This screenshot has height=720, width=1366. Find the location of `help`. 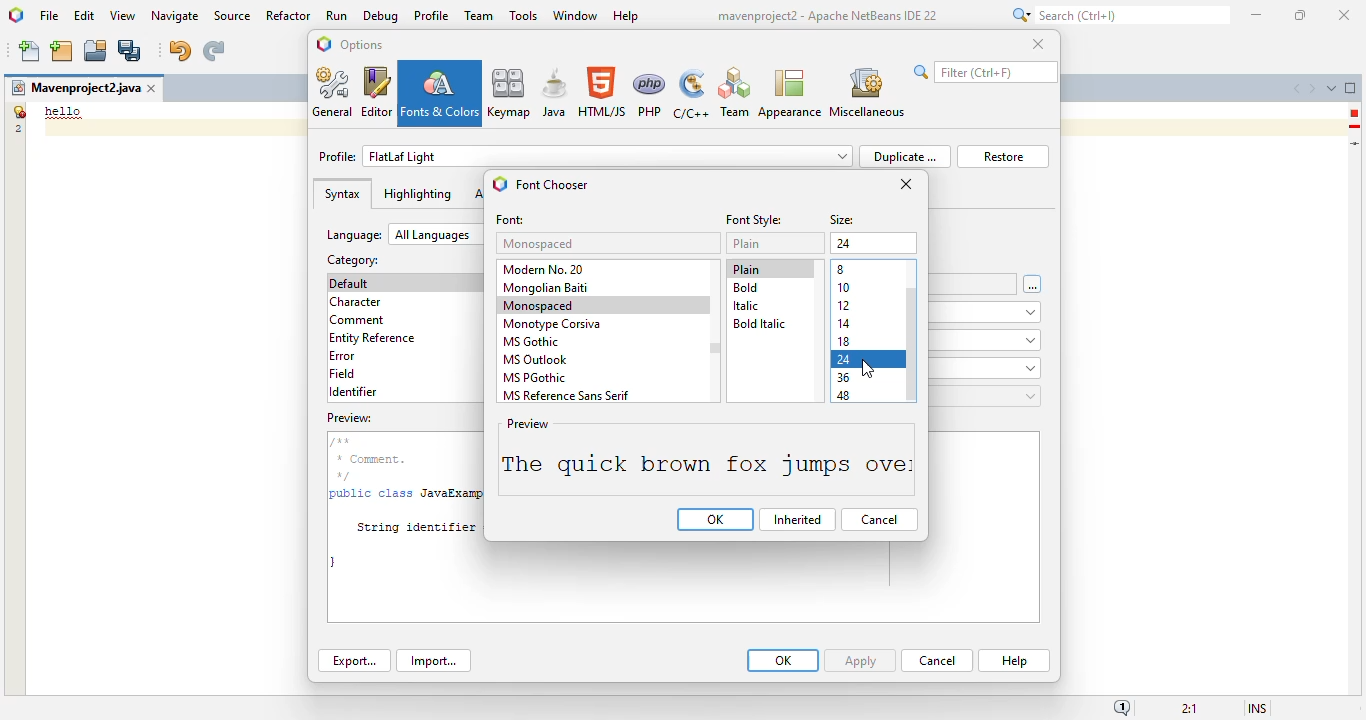

help is located at coordinates (627, 17).